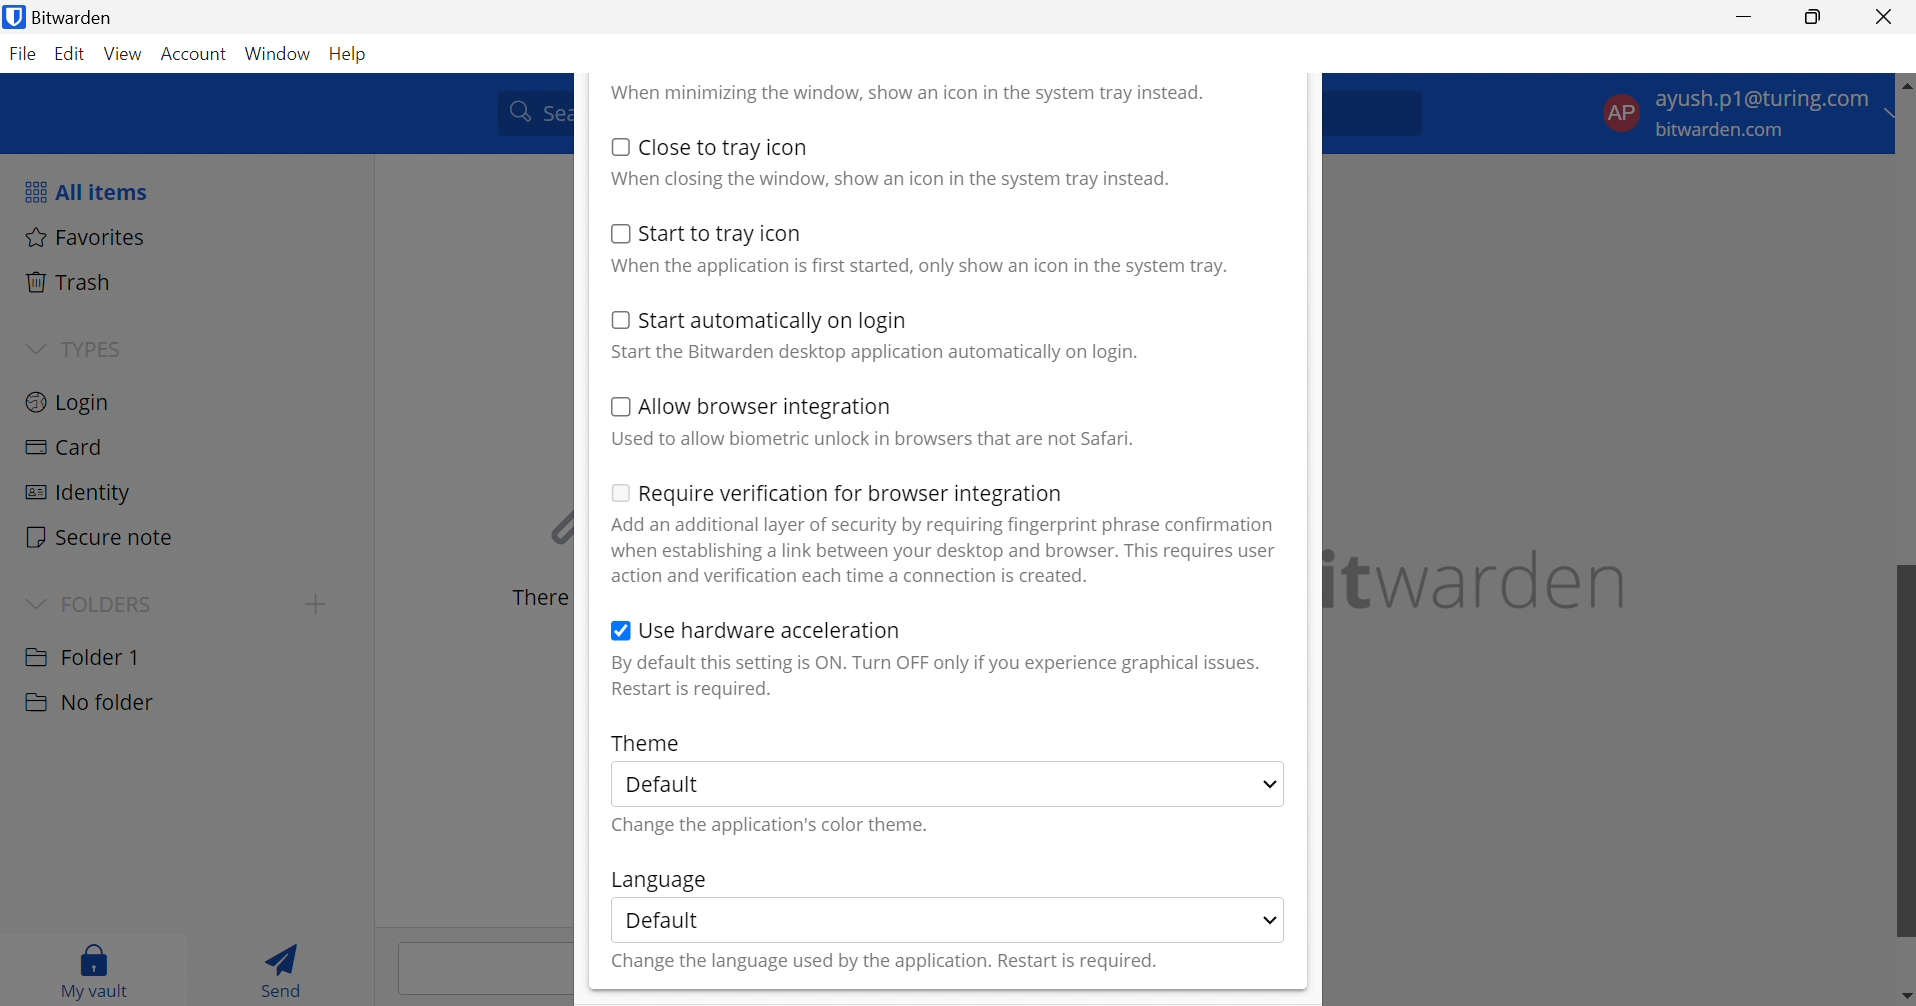 Image resolution: width=1916 pixels, height=1006 pixels. Describe the element at coordinates (853, 576) in the screenshot. I see `action and verification each time a connection is created.` at that location.